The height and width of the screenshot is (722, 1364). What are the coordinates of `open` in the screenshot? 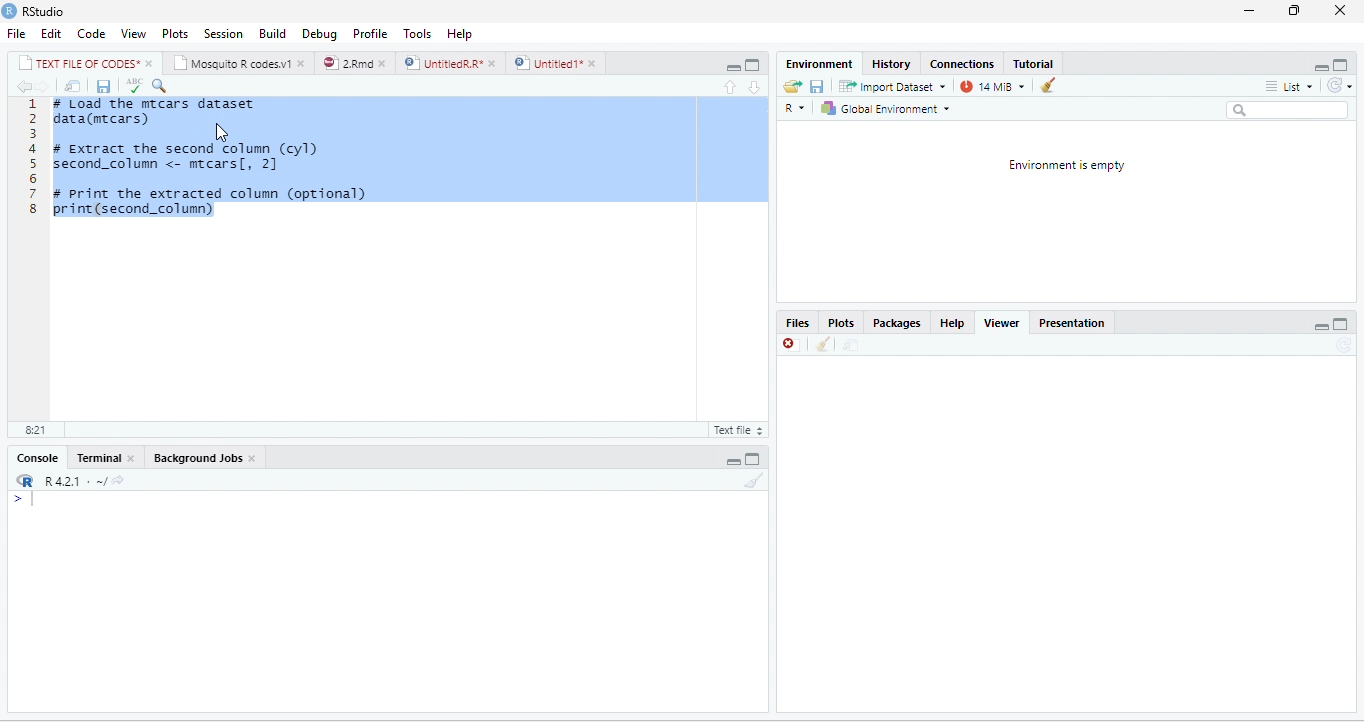 It's located at (789, 87).